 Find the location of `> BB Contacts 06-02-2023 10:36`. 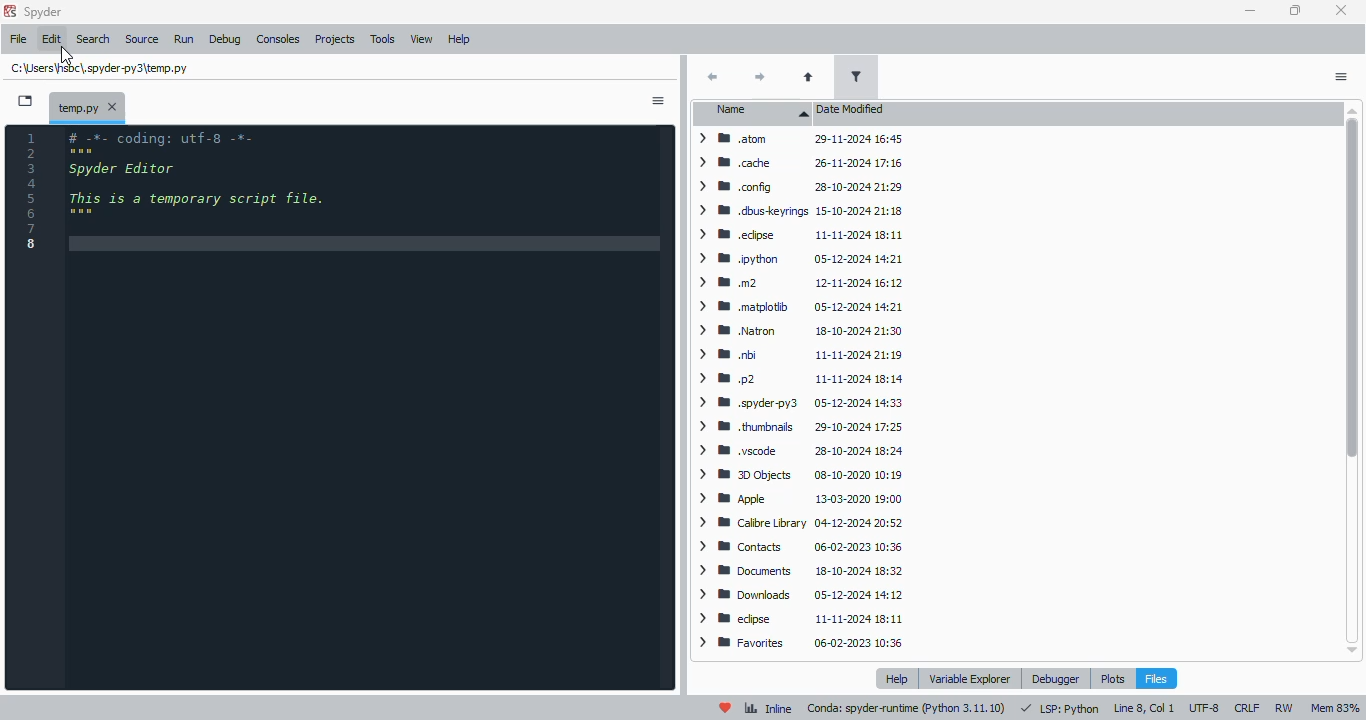

> BB Contacts 06-02-2023 10:36 is located at coordinates (798, 546).